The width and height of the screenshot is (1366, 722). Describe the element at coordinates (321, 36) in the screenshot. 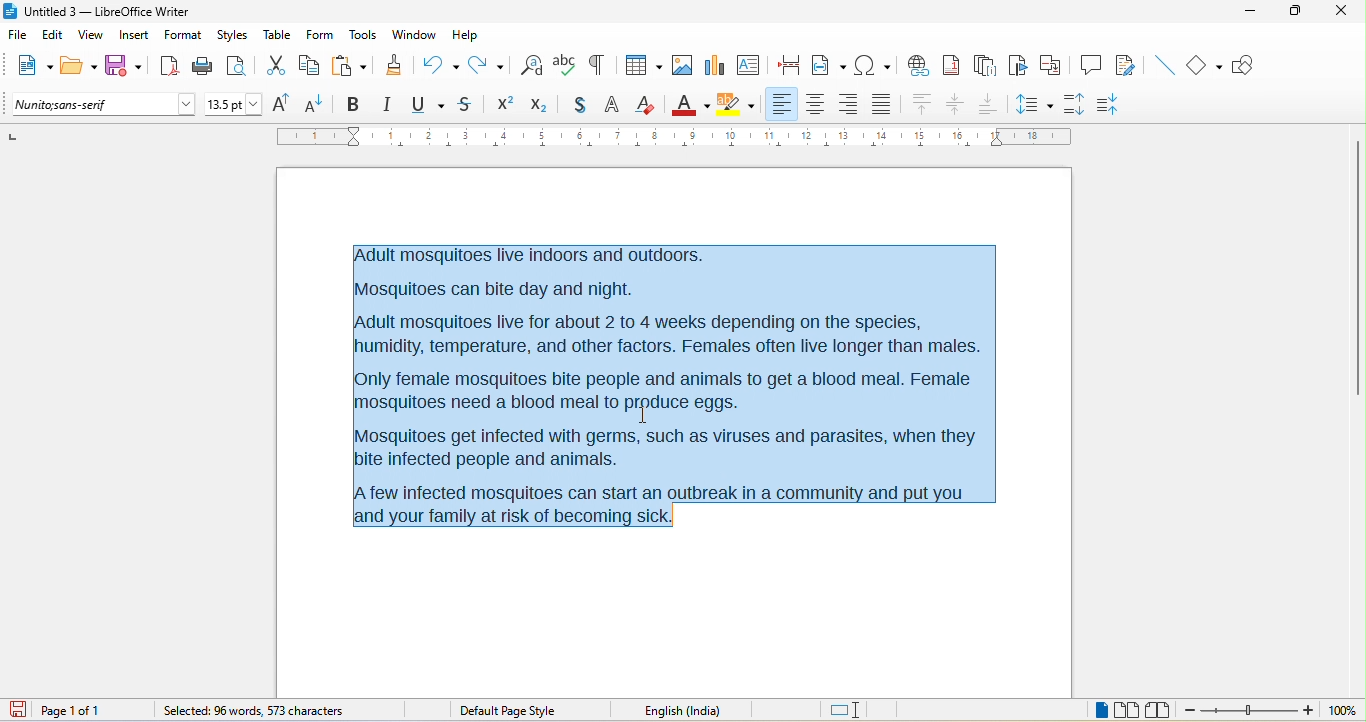

I see `form` at that location.